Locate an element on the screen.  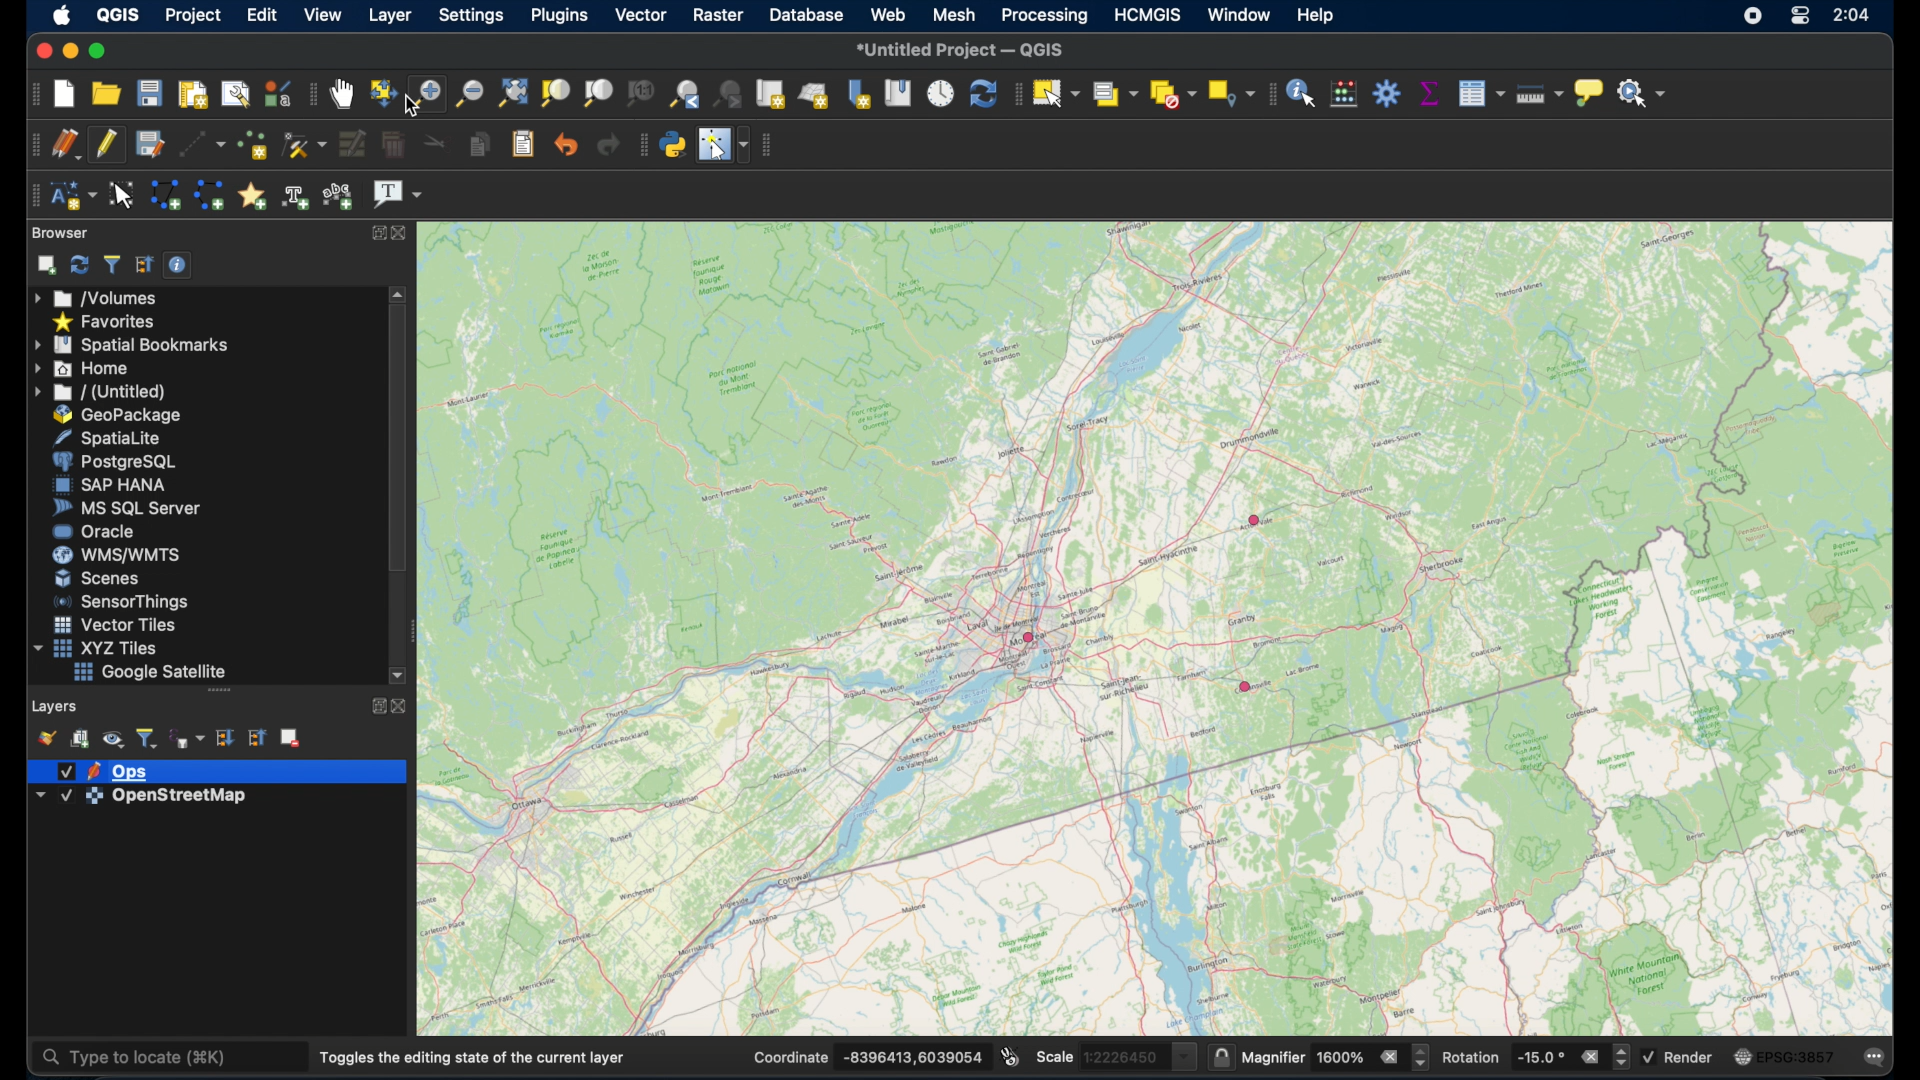
current edits is located at coordinates (65, 144).